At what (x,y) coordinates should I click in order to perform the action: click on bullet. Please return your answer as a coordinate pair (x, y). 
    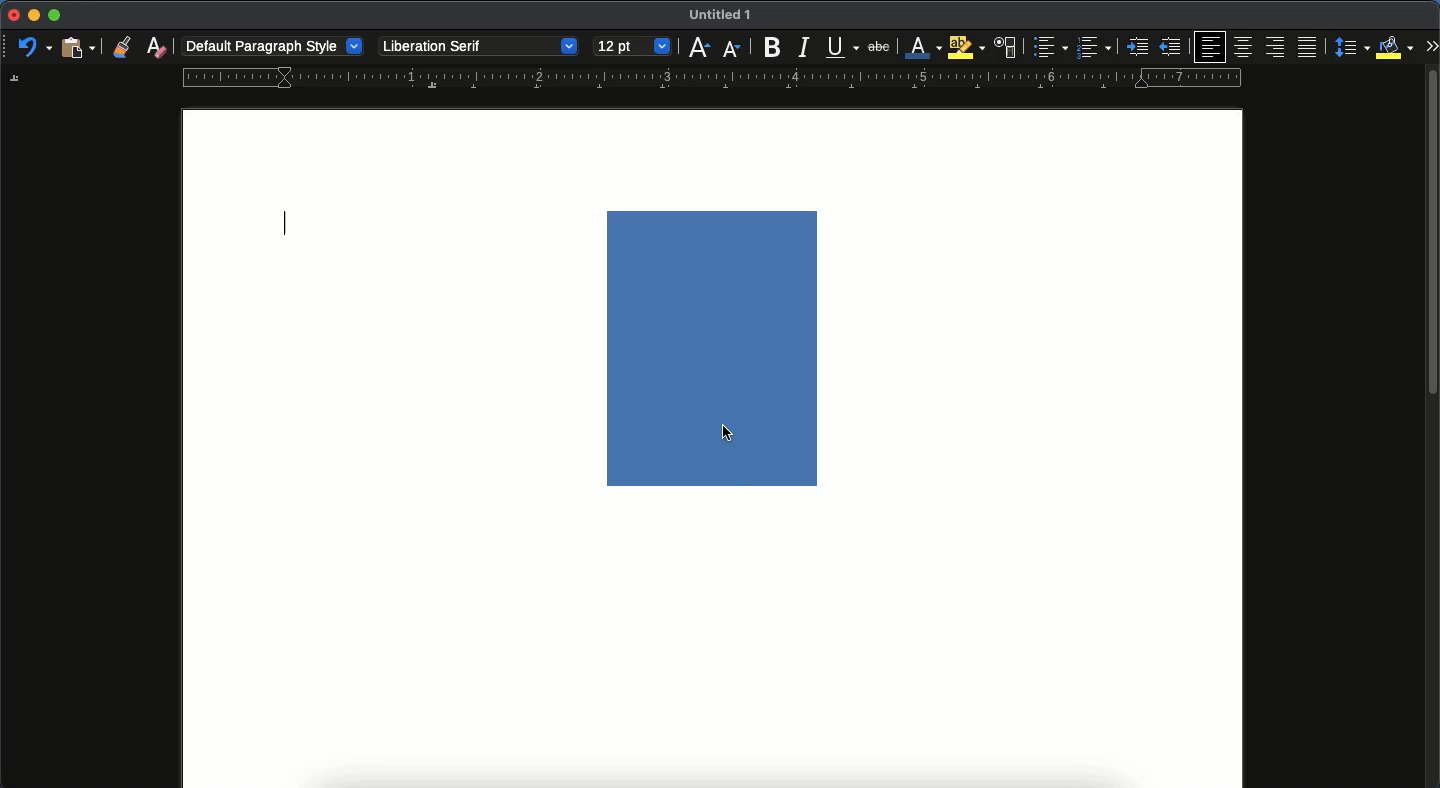
    Looking at the image, I should click on (1048, 47).